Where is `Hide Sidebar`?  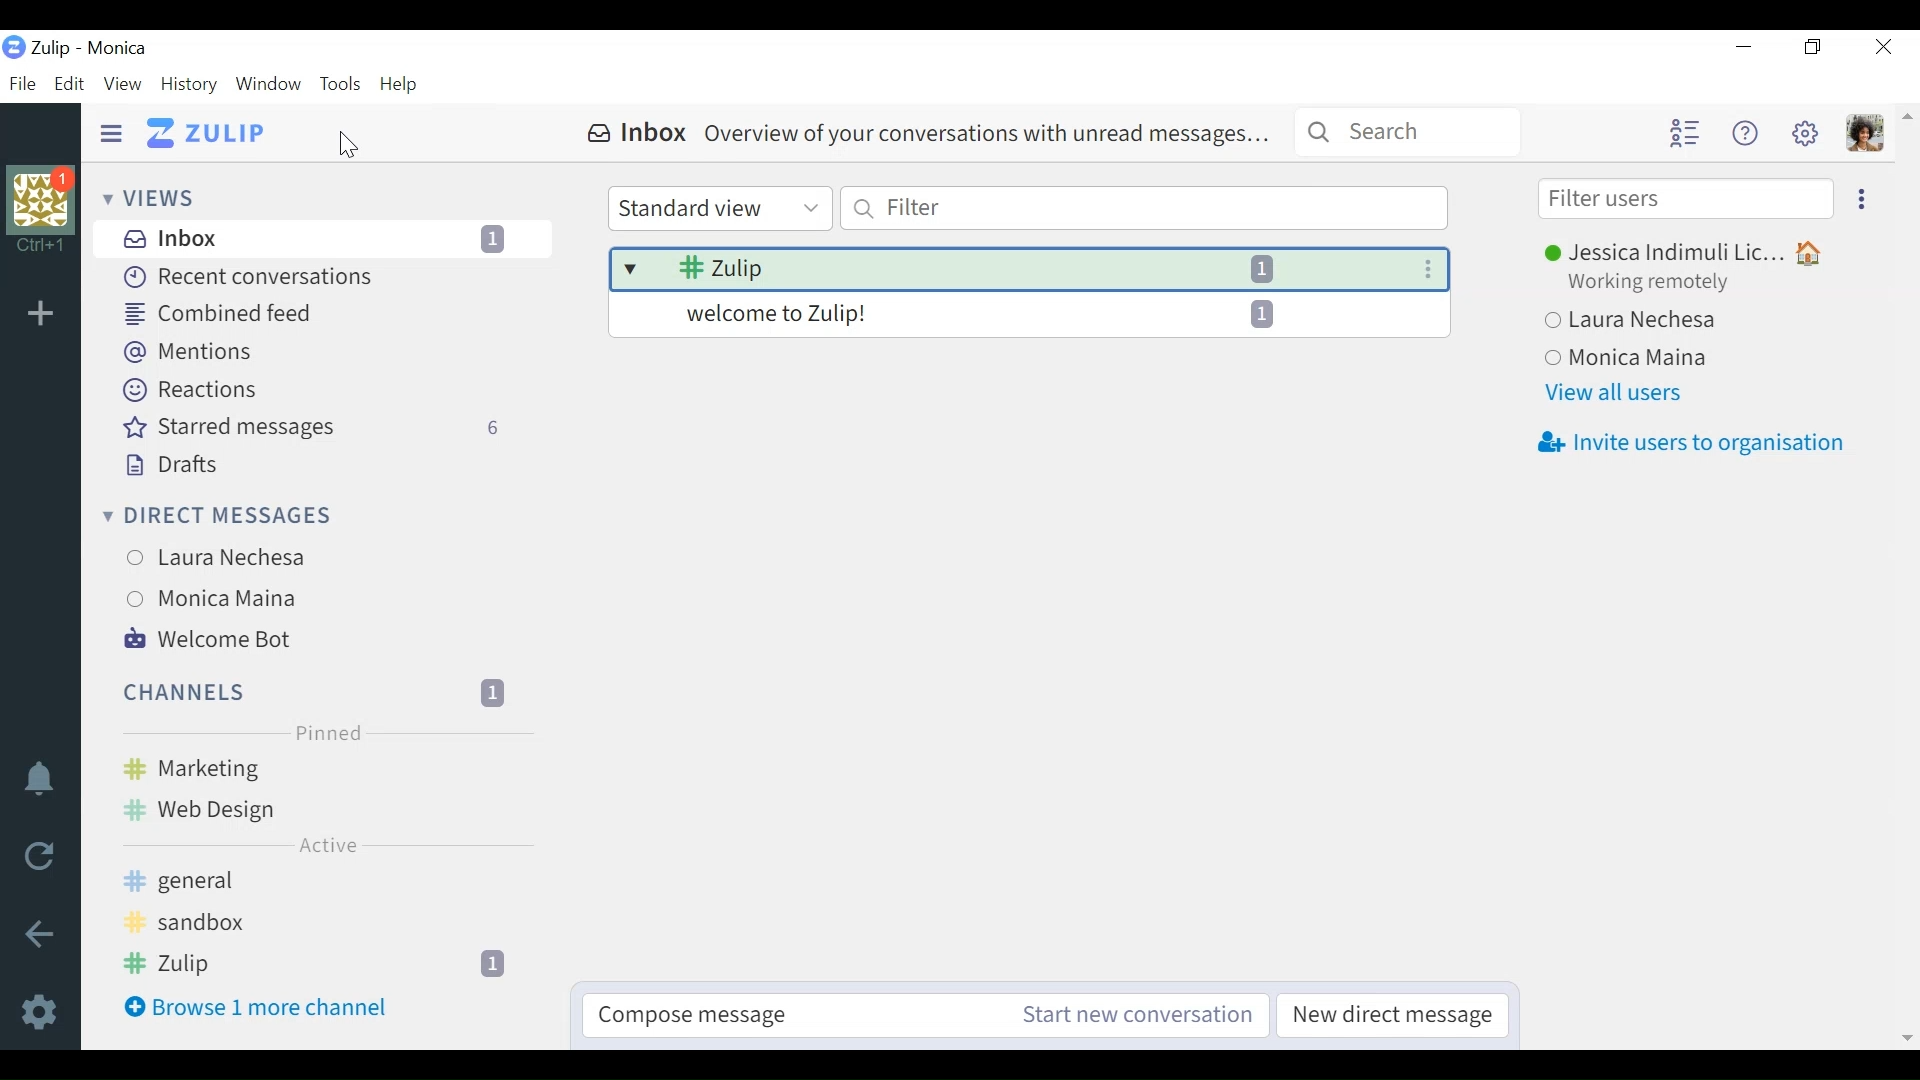 Hide Sidebar is located at coordinates (109, 133).